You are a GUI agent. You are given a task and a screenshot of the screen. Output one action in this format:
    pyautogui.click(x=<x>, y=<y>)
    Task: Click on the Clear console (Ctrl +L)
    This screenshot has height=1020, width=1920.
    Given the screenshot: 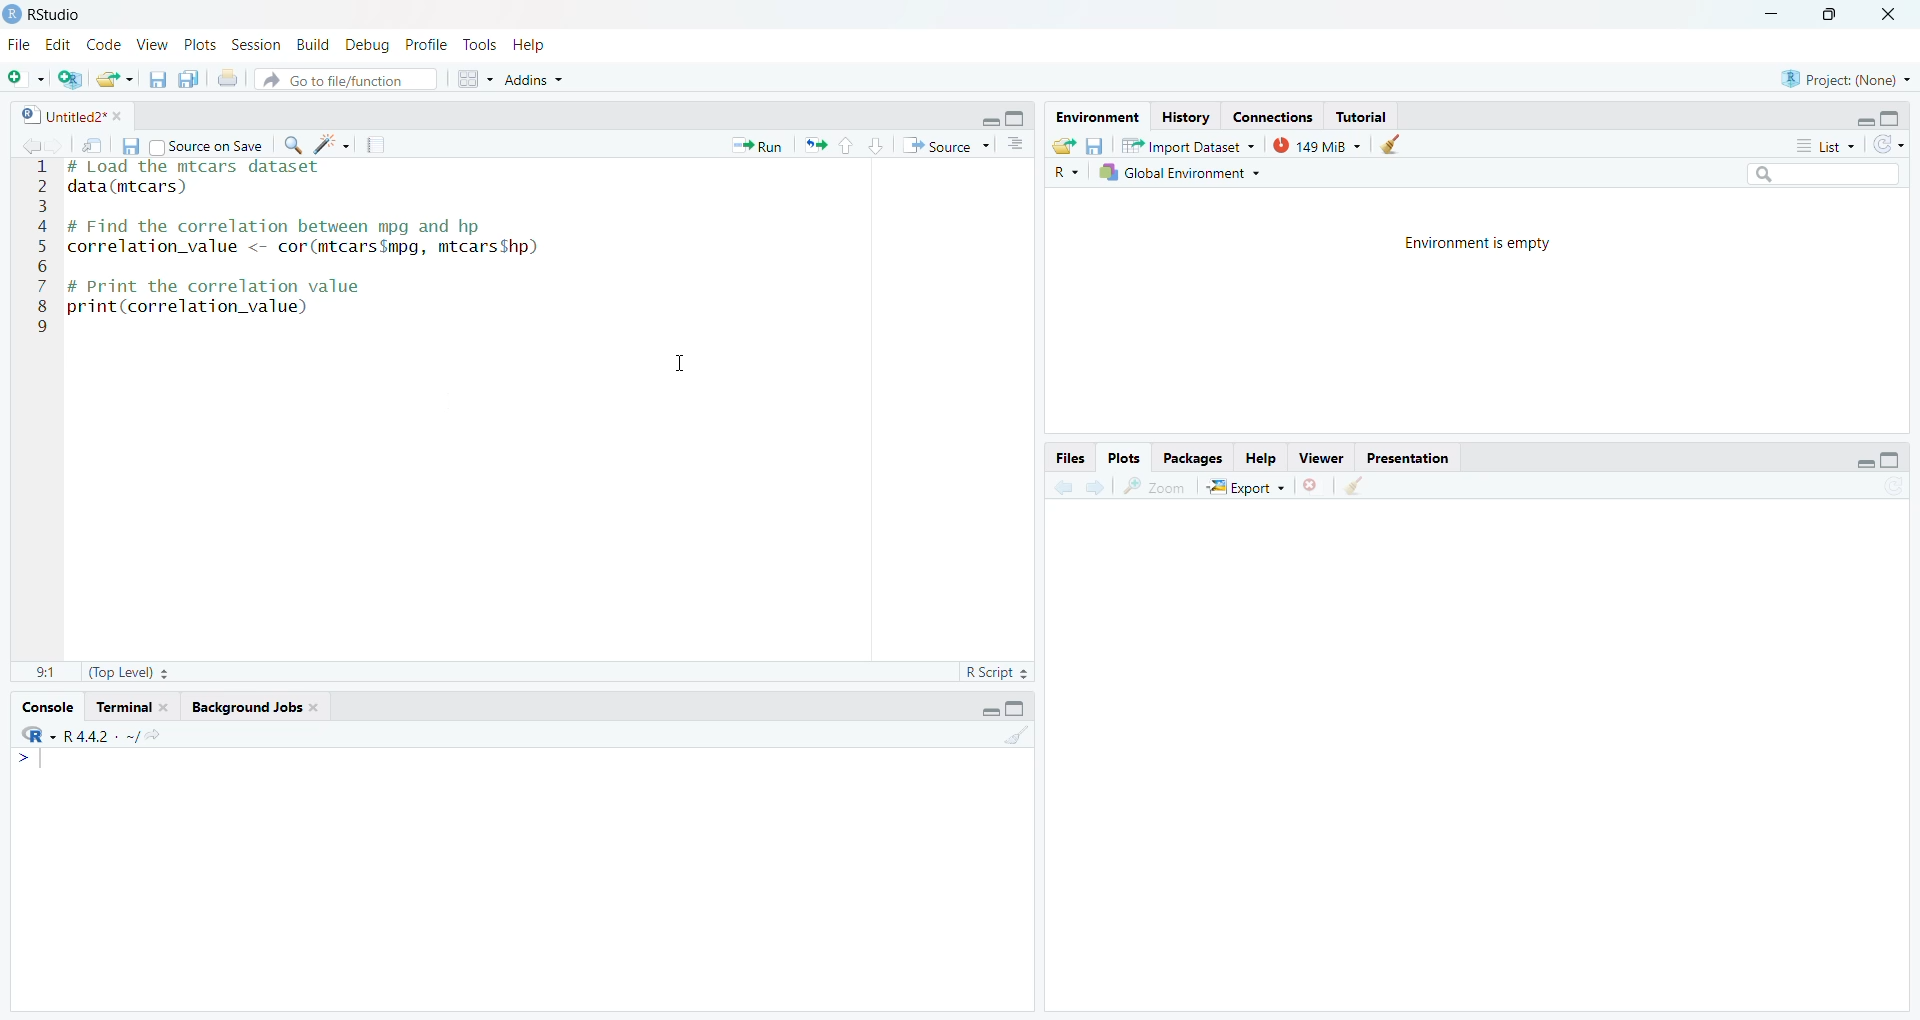 What is the action you would take?
    pyautogui.click(x=1356, y=489)
    